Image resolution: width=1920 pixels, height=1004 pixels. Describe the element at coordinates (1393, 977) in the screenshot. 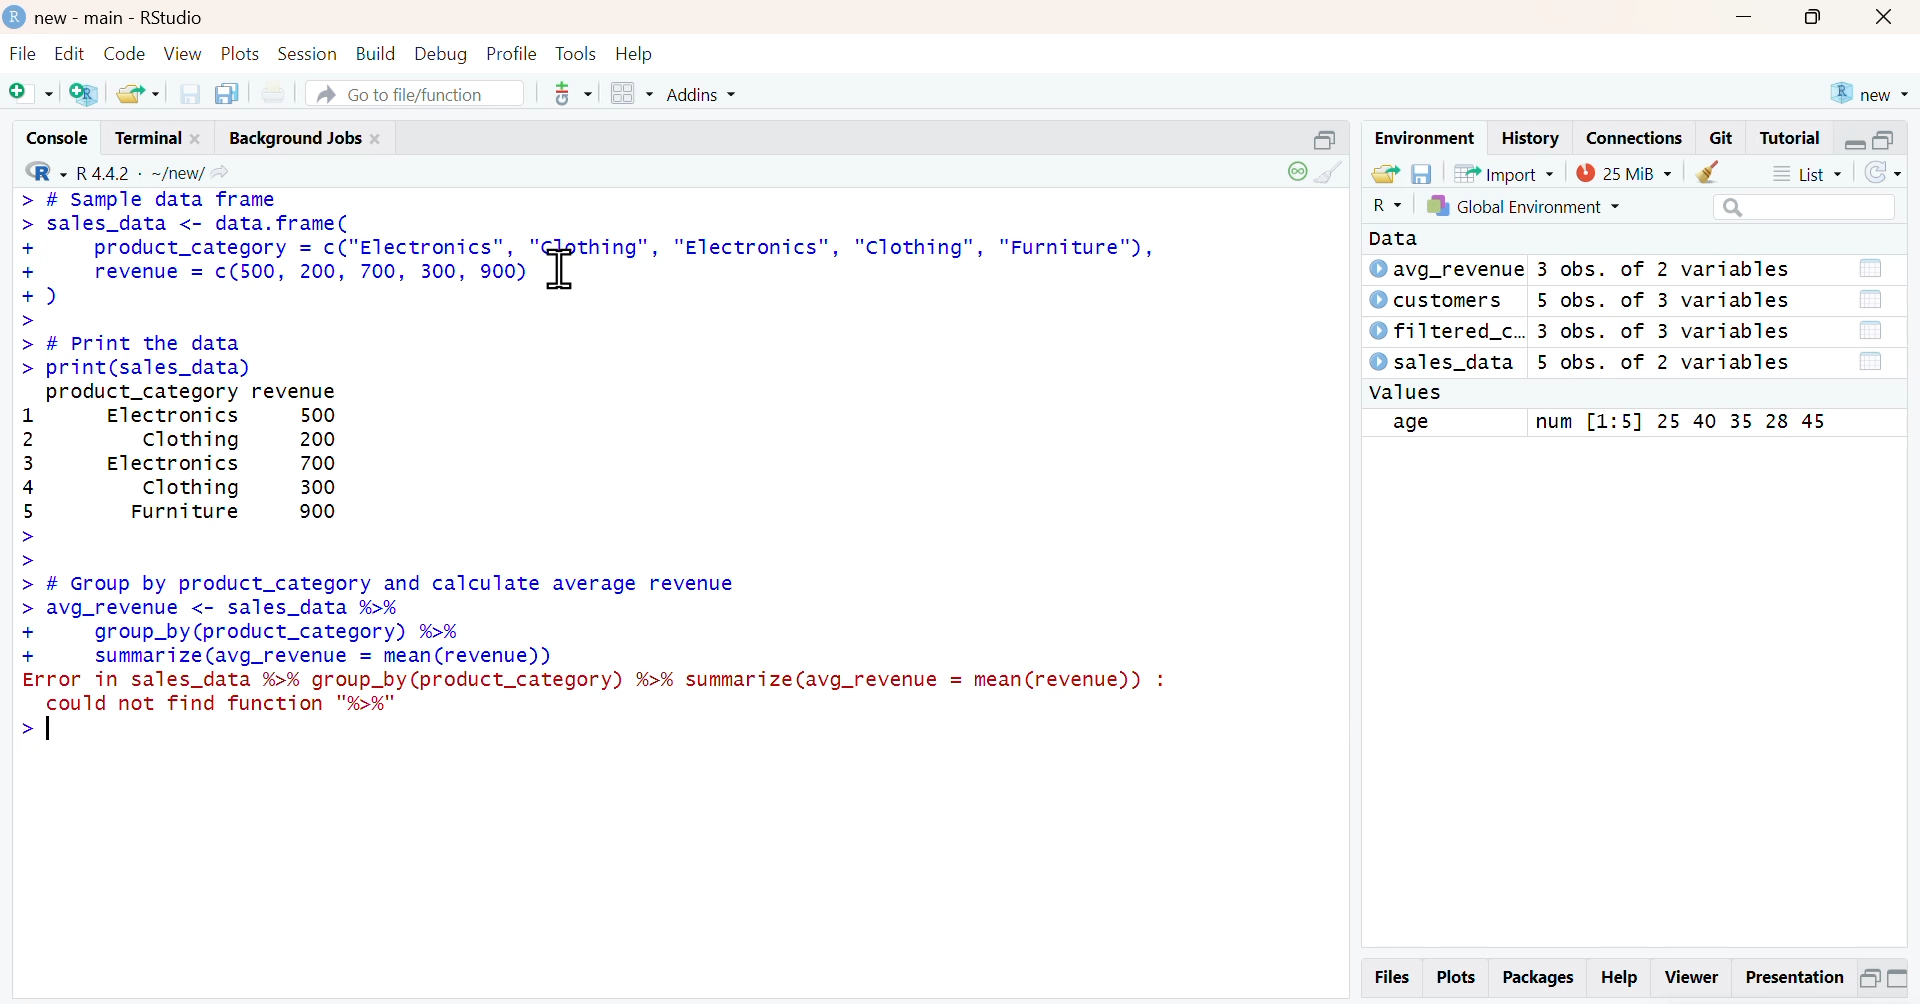

I see `Files` at that location.